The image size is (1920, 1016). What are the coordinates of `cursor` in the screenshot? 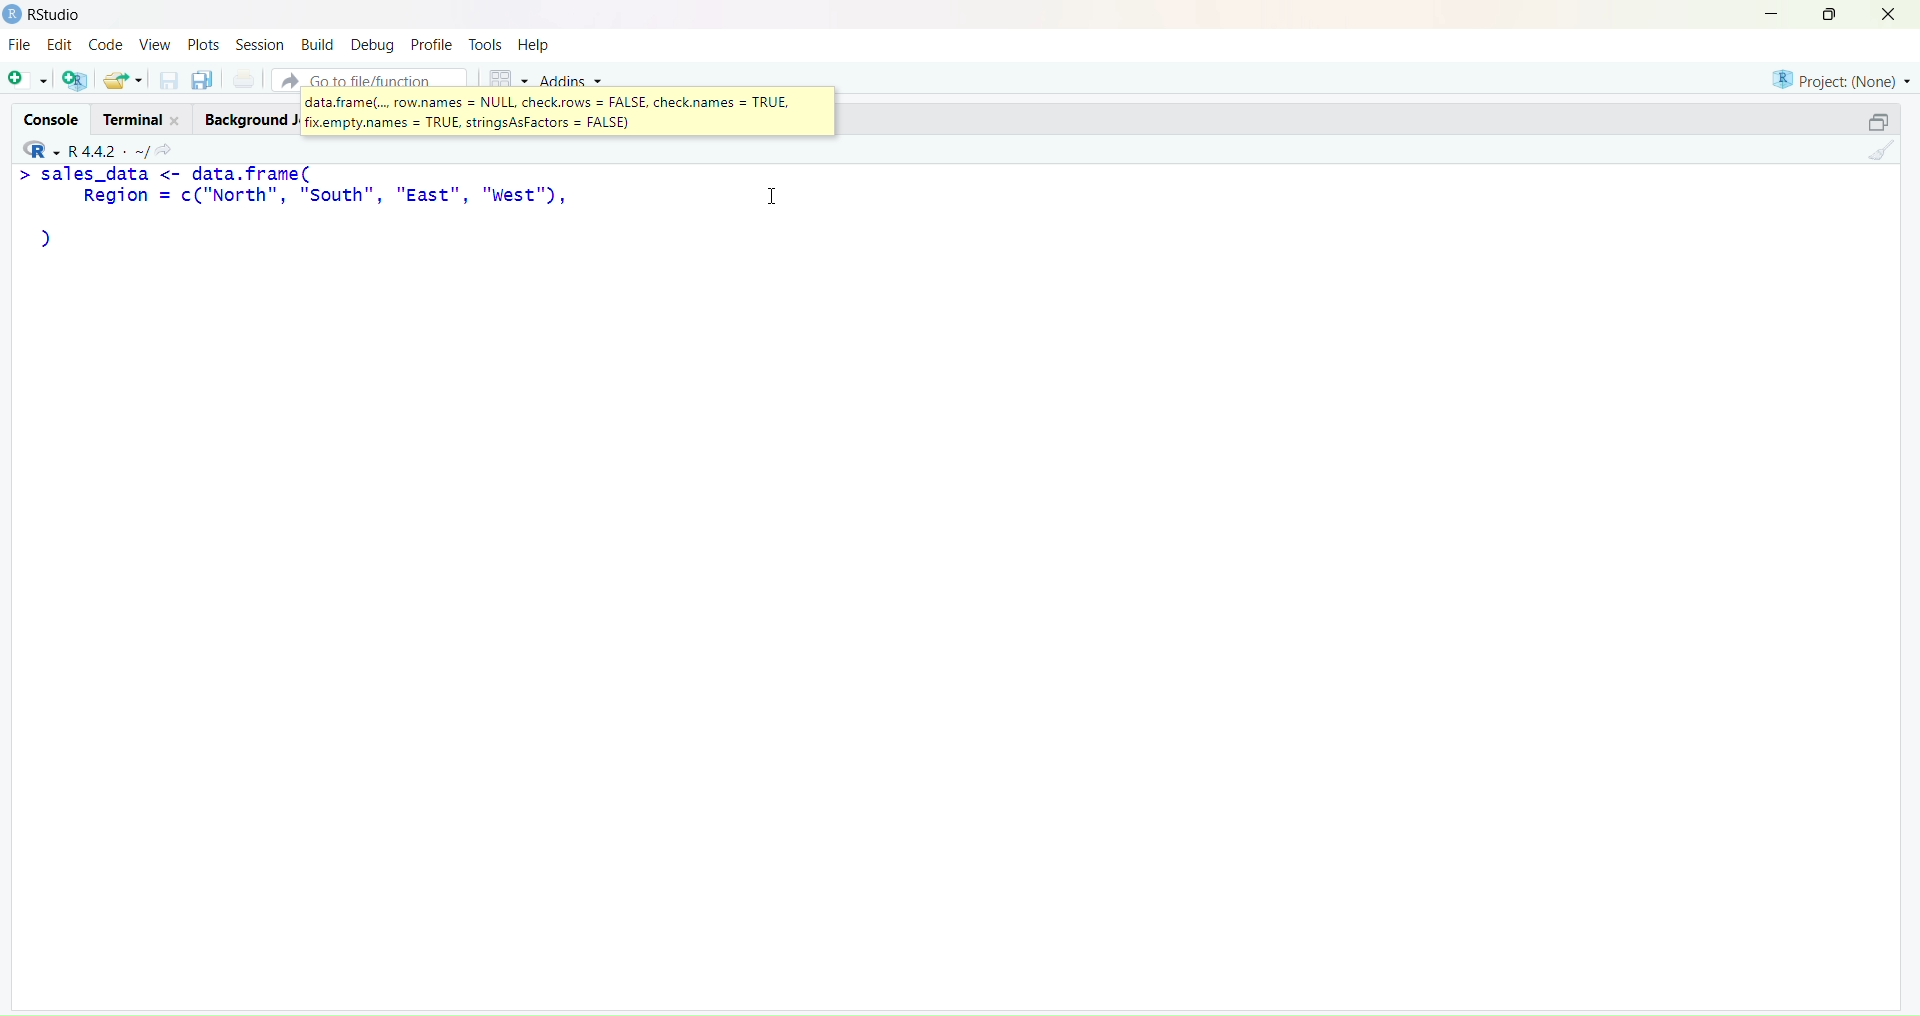 It's located at (772, 197).